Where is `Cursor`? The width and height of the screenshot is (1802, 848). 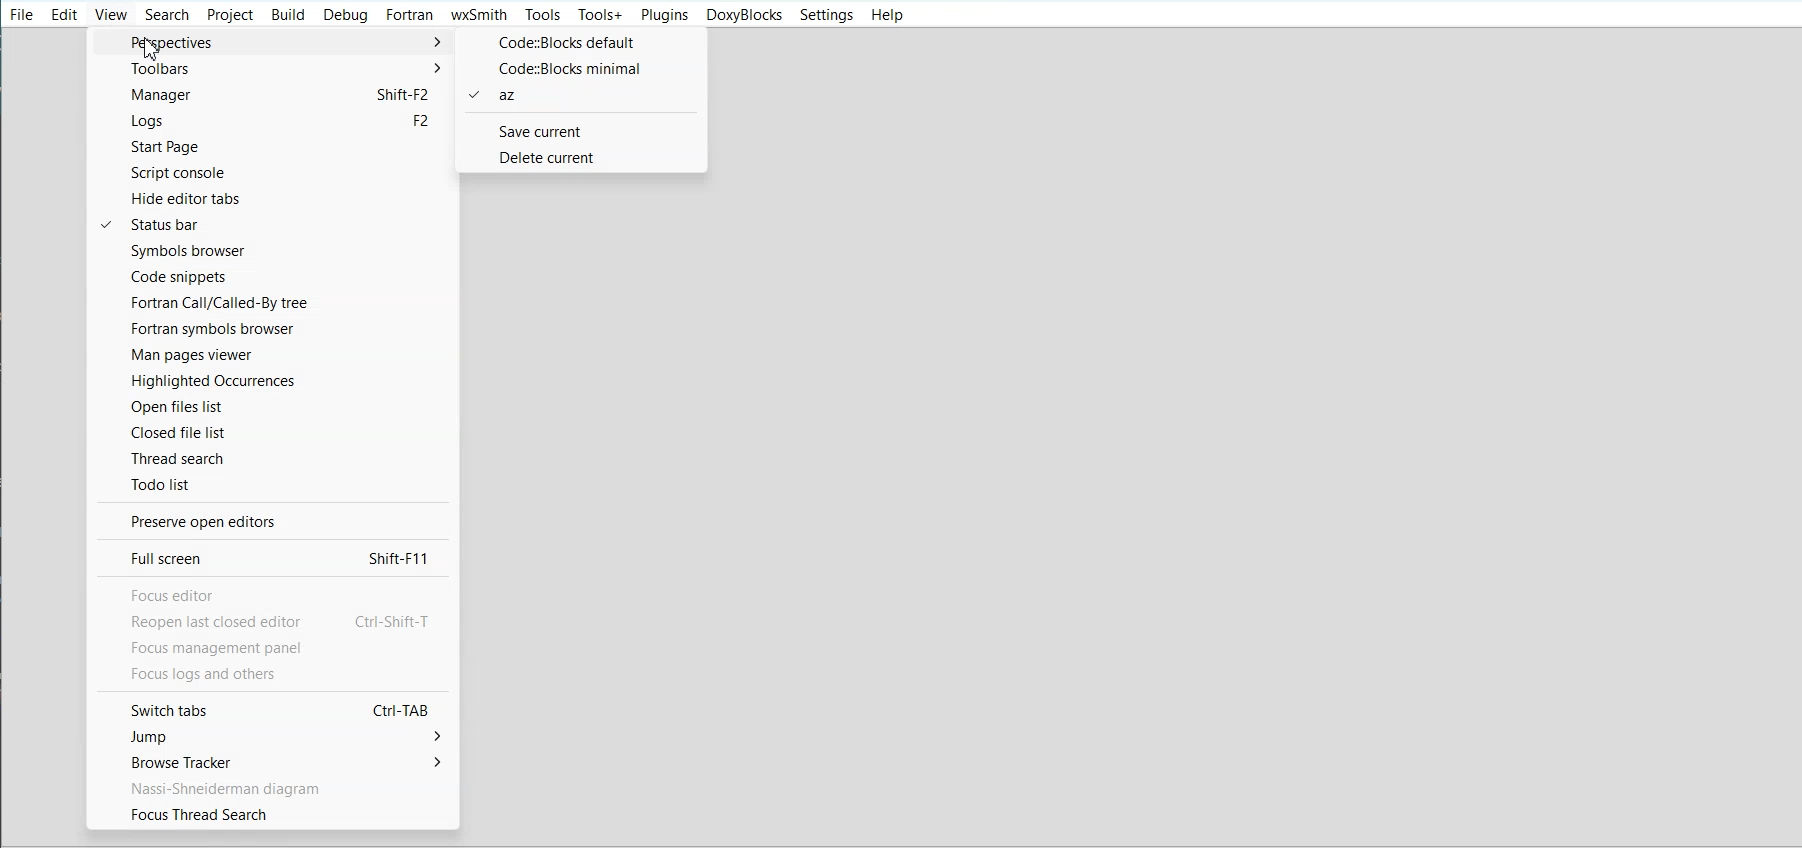
Cursor is located at coordinates (152, 50).